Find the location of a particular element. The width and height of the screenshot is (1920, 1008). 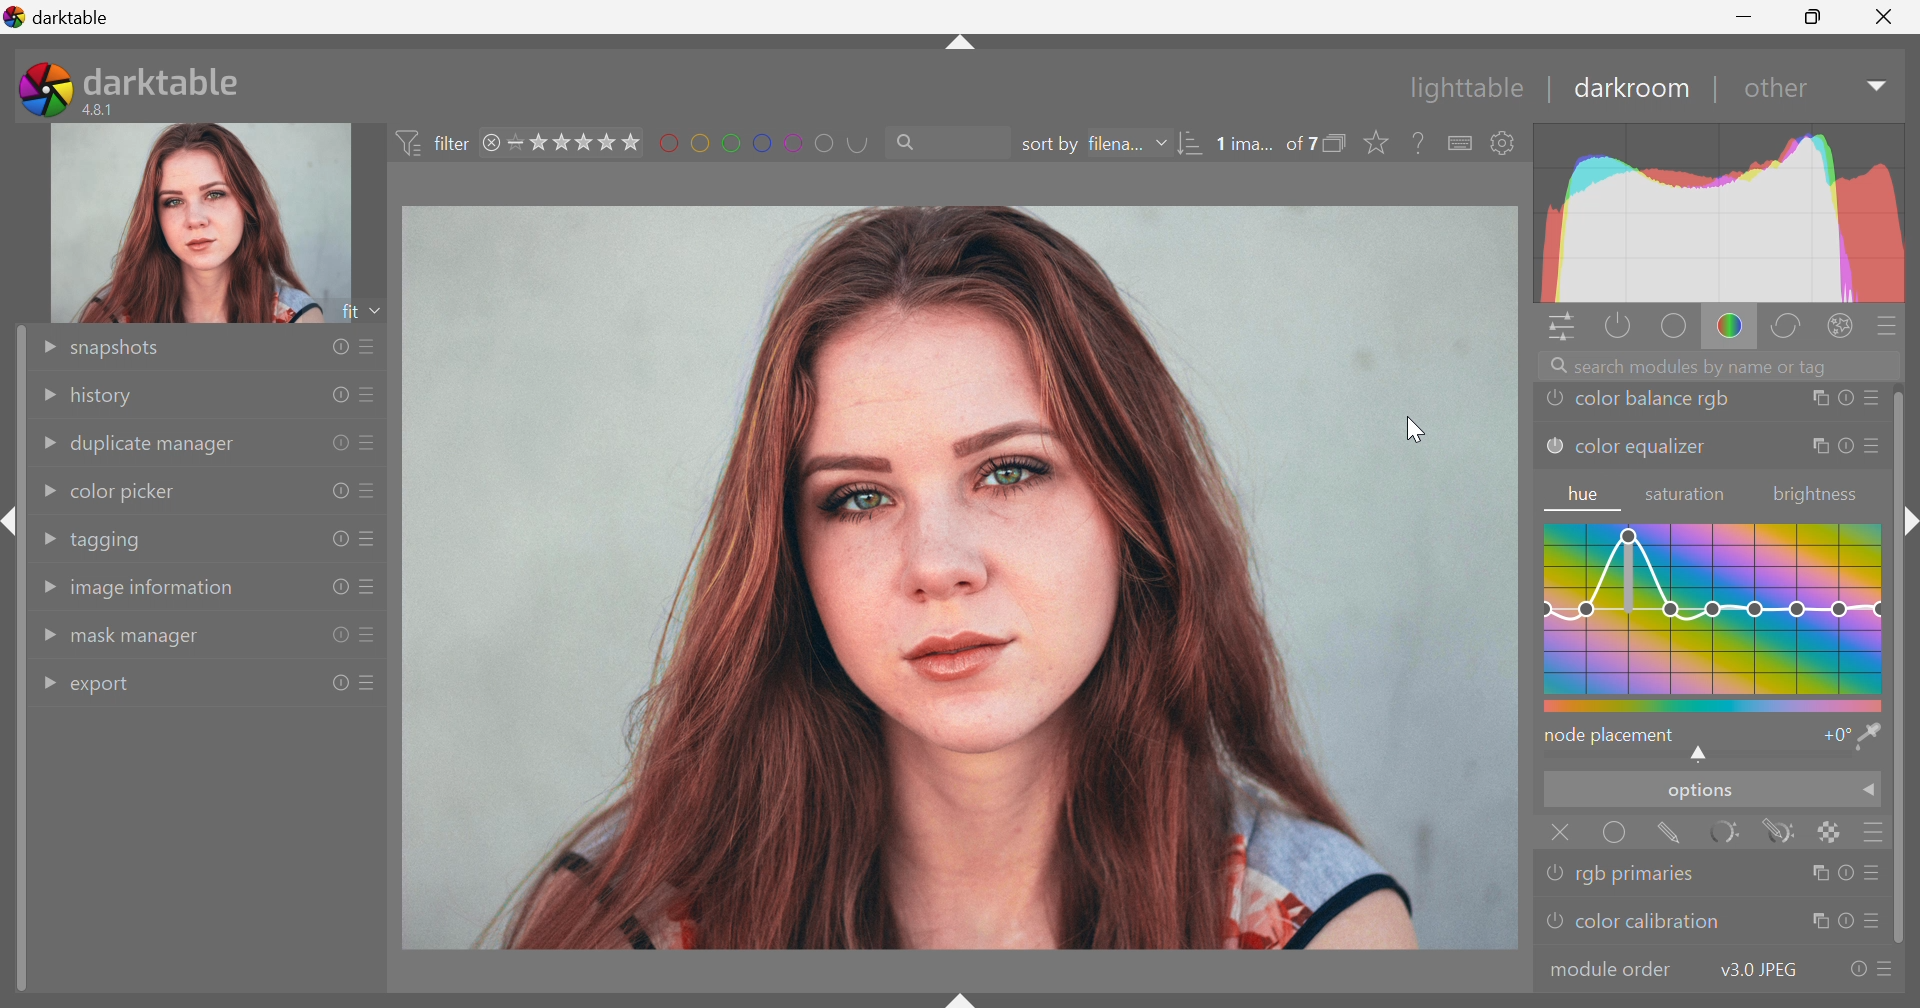

| is located at coordinates (1551, 87).